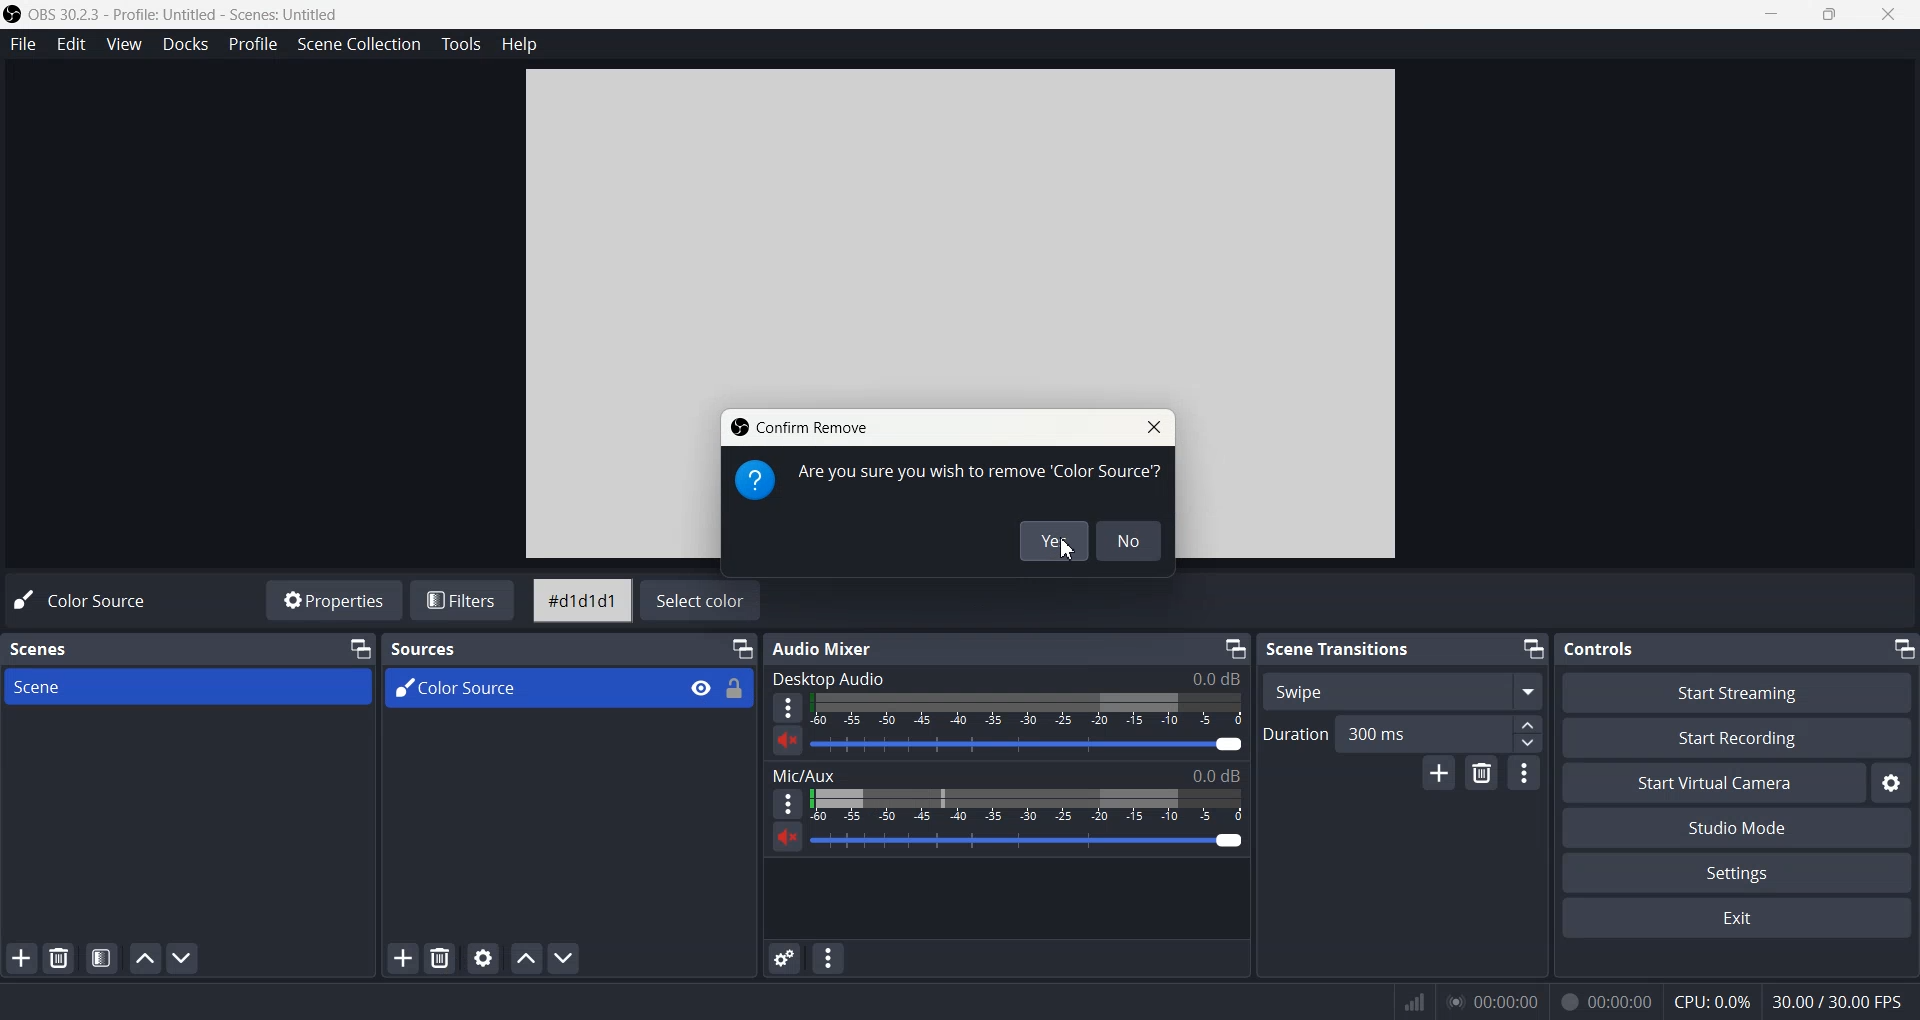 This screenshot has width=1920, height=1020. I want to click on Confirm Remove, so click(799, 426).